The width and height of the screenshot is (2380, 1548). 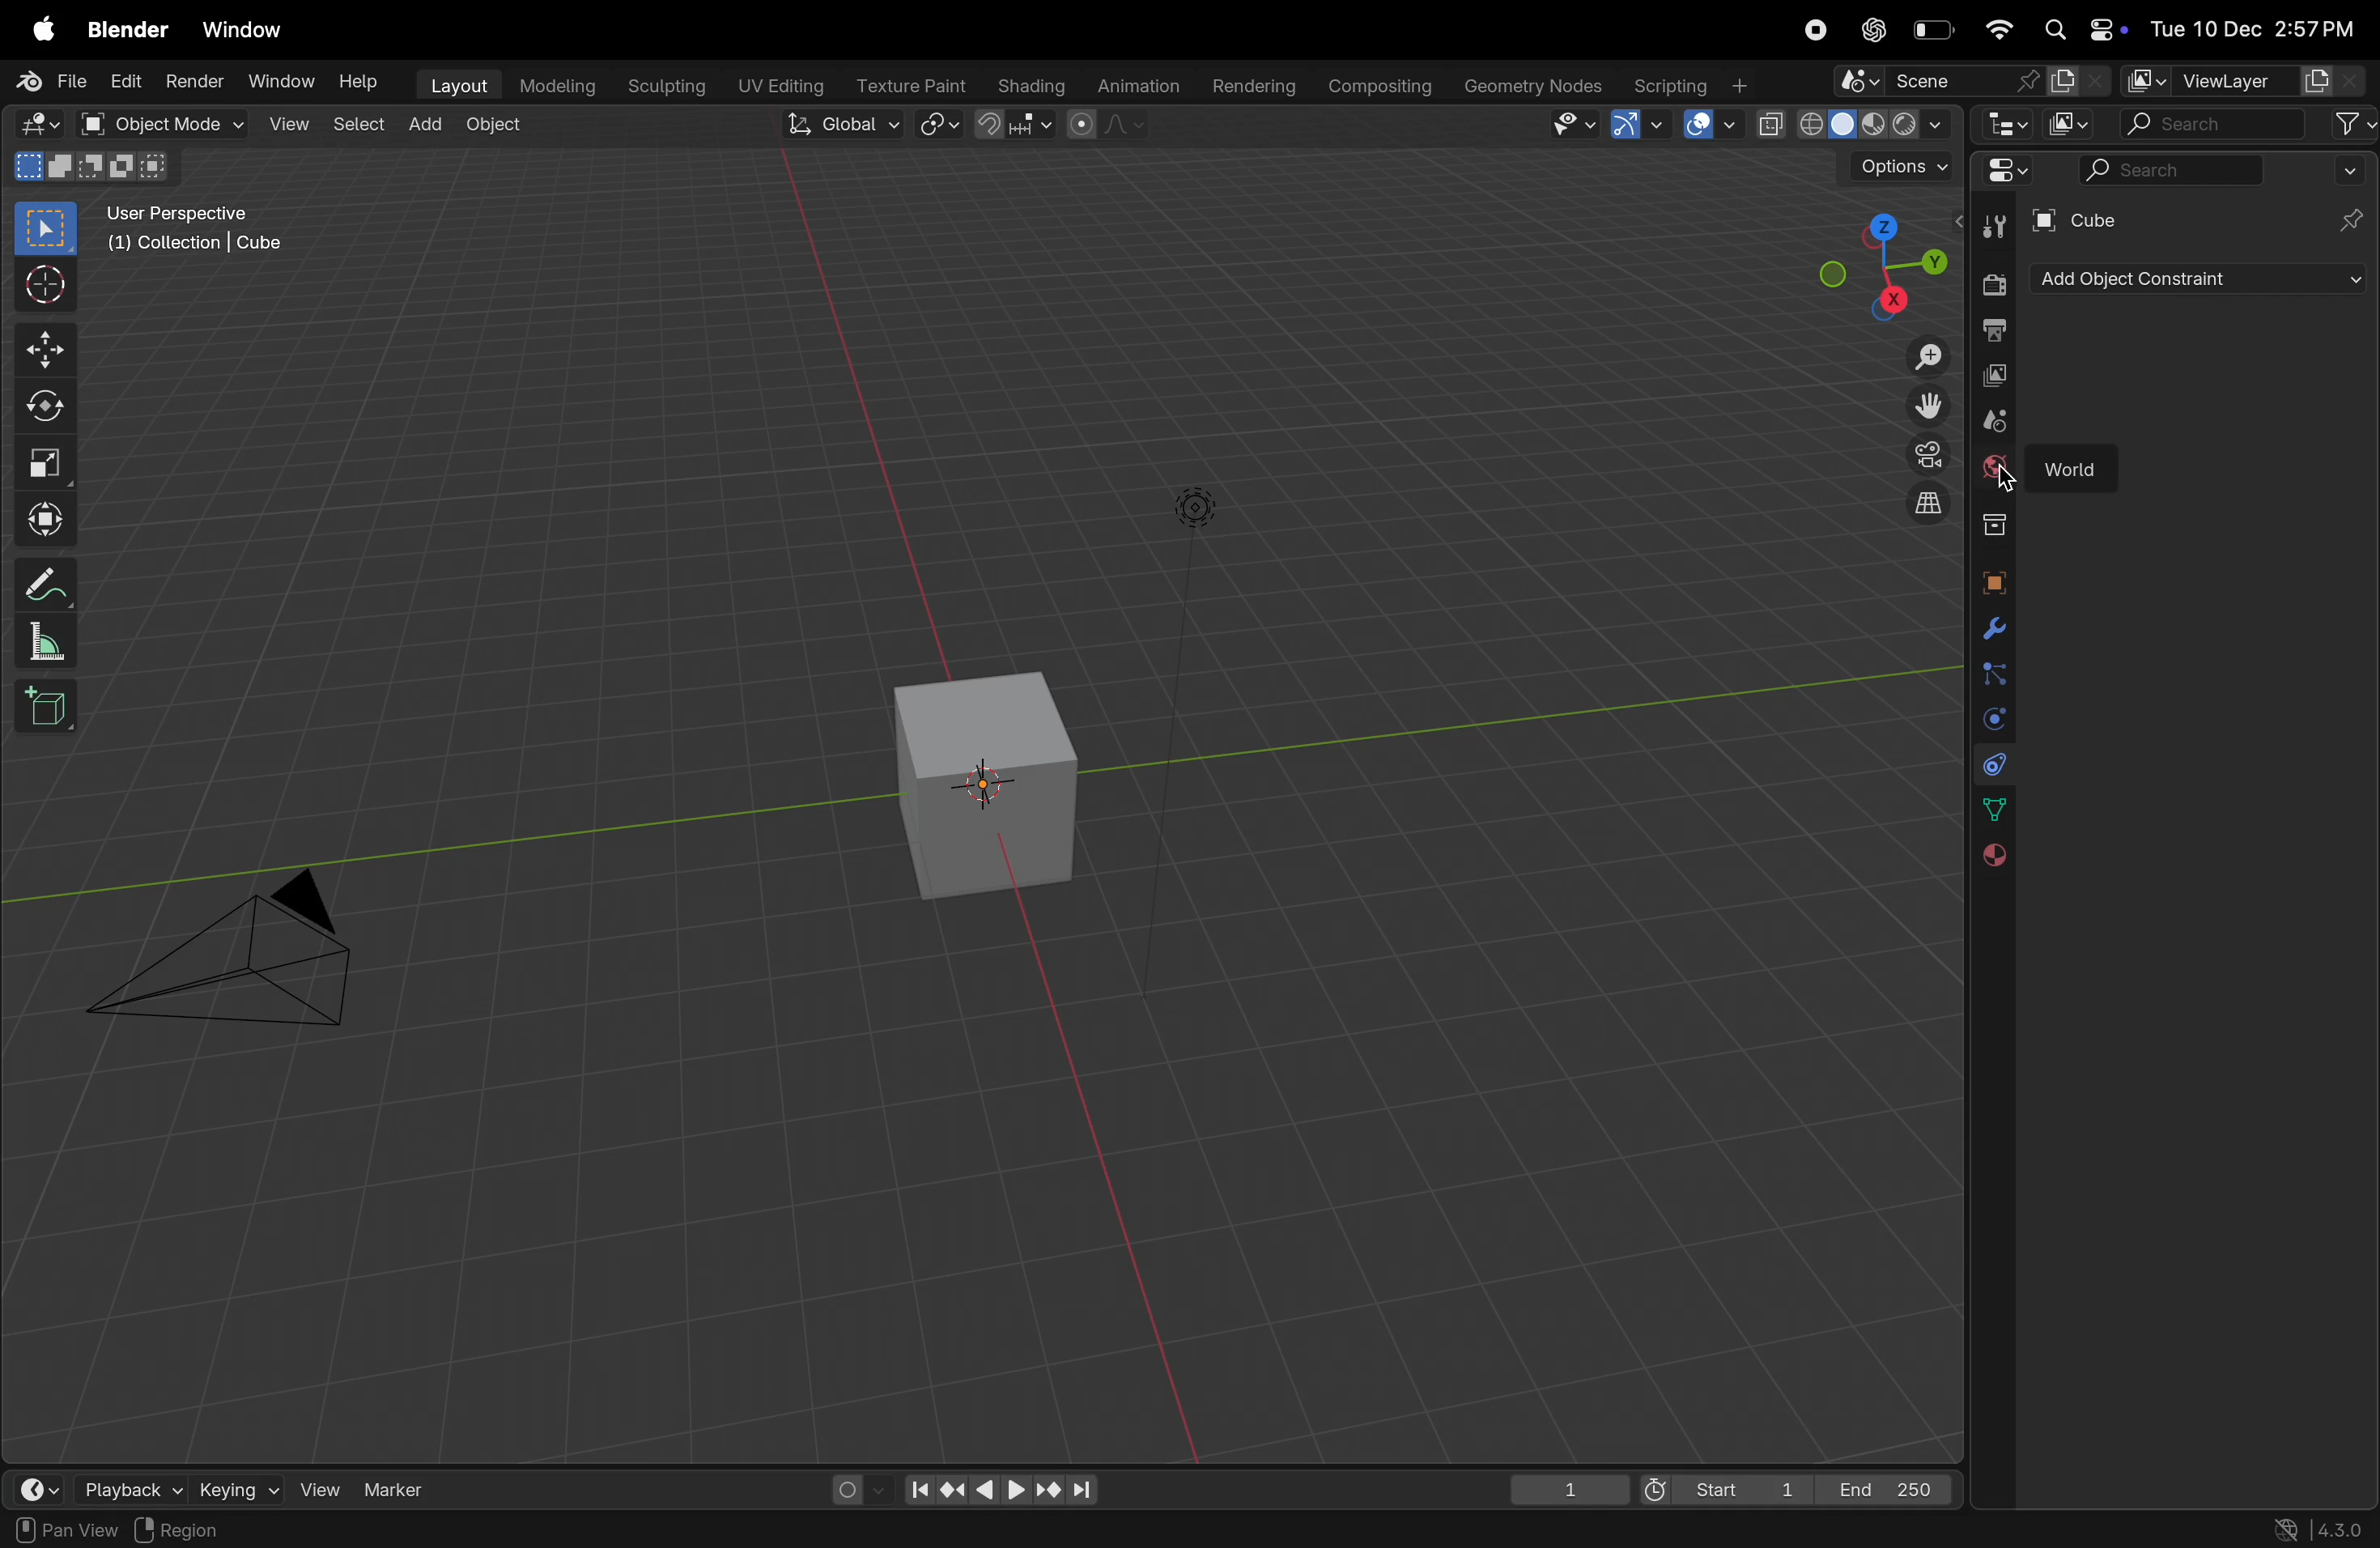 What do you see at coordinates (2001, 170) in the screenshot?
I see `editor type` at bounding box center [2001, 170].